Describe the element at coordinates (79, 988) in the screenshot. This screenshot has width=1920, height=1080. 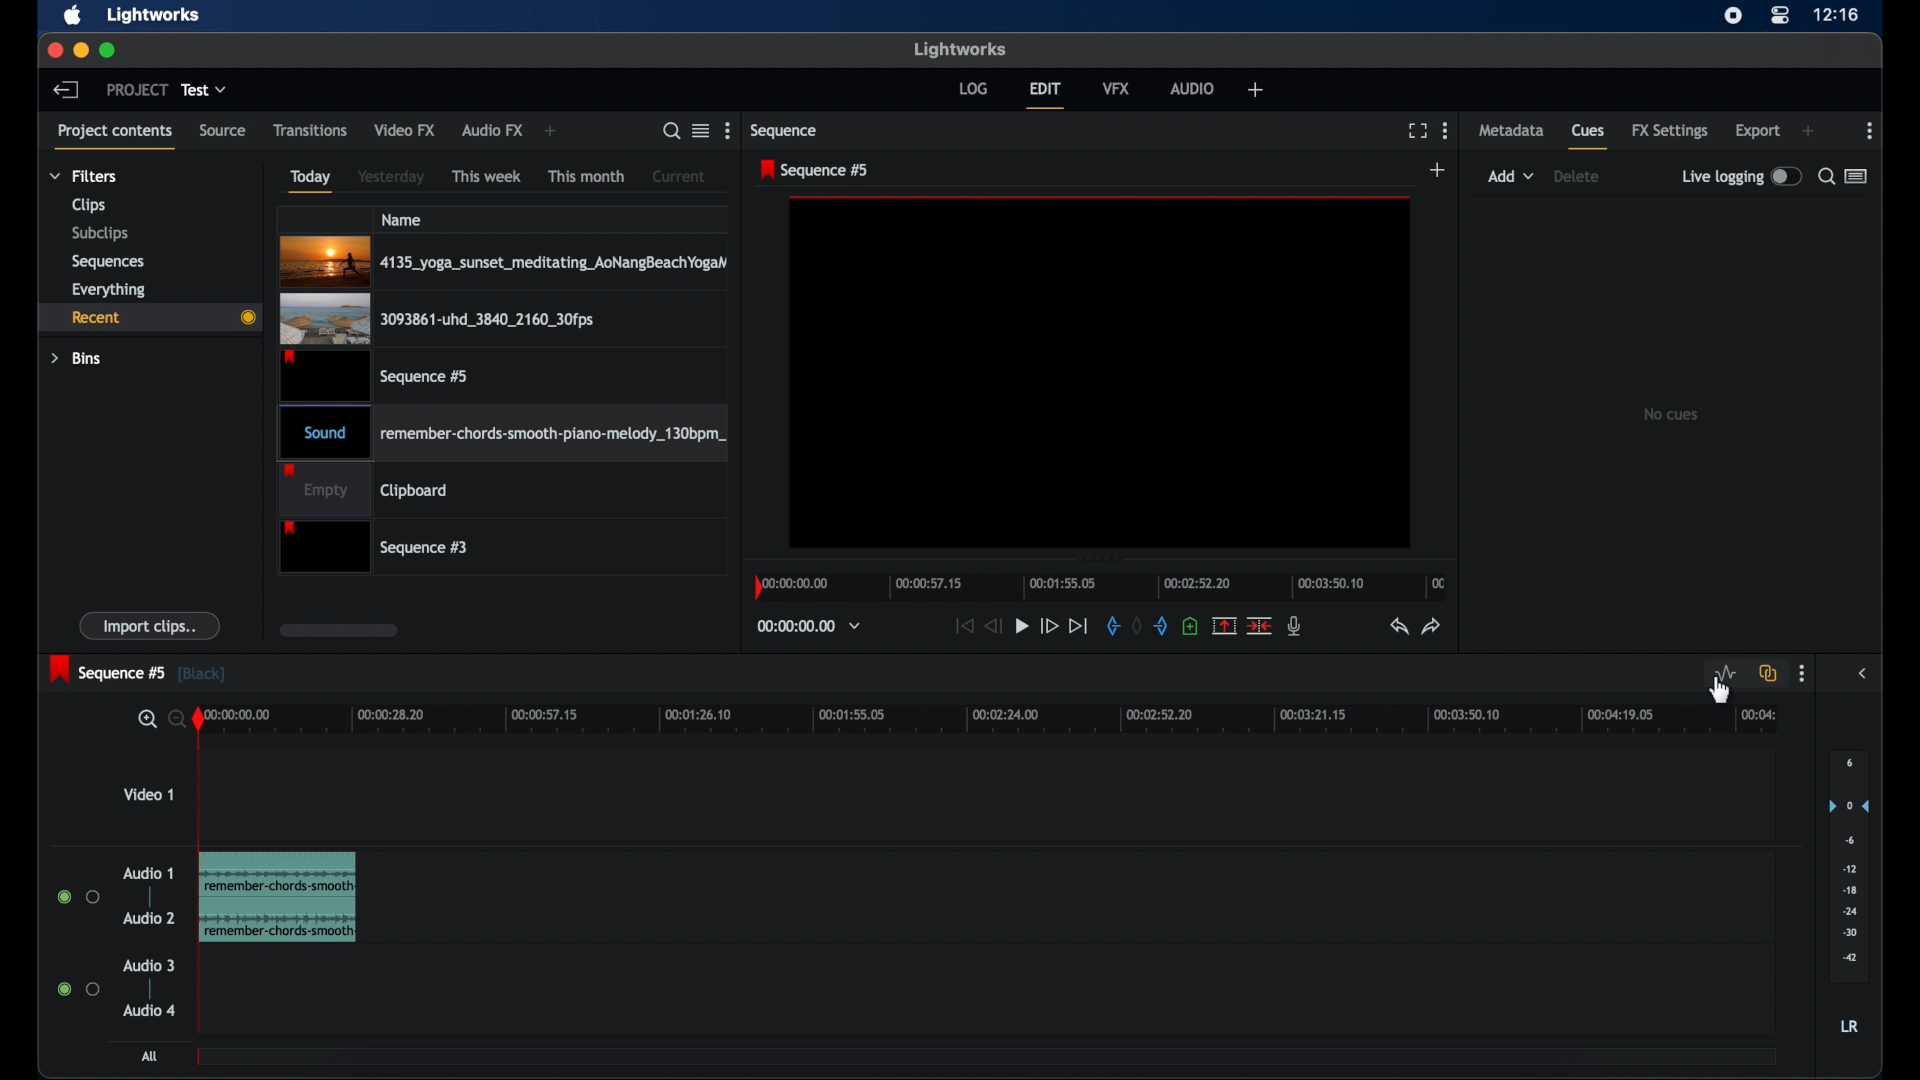
I see `radio buttons` at that location.